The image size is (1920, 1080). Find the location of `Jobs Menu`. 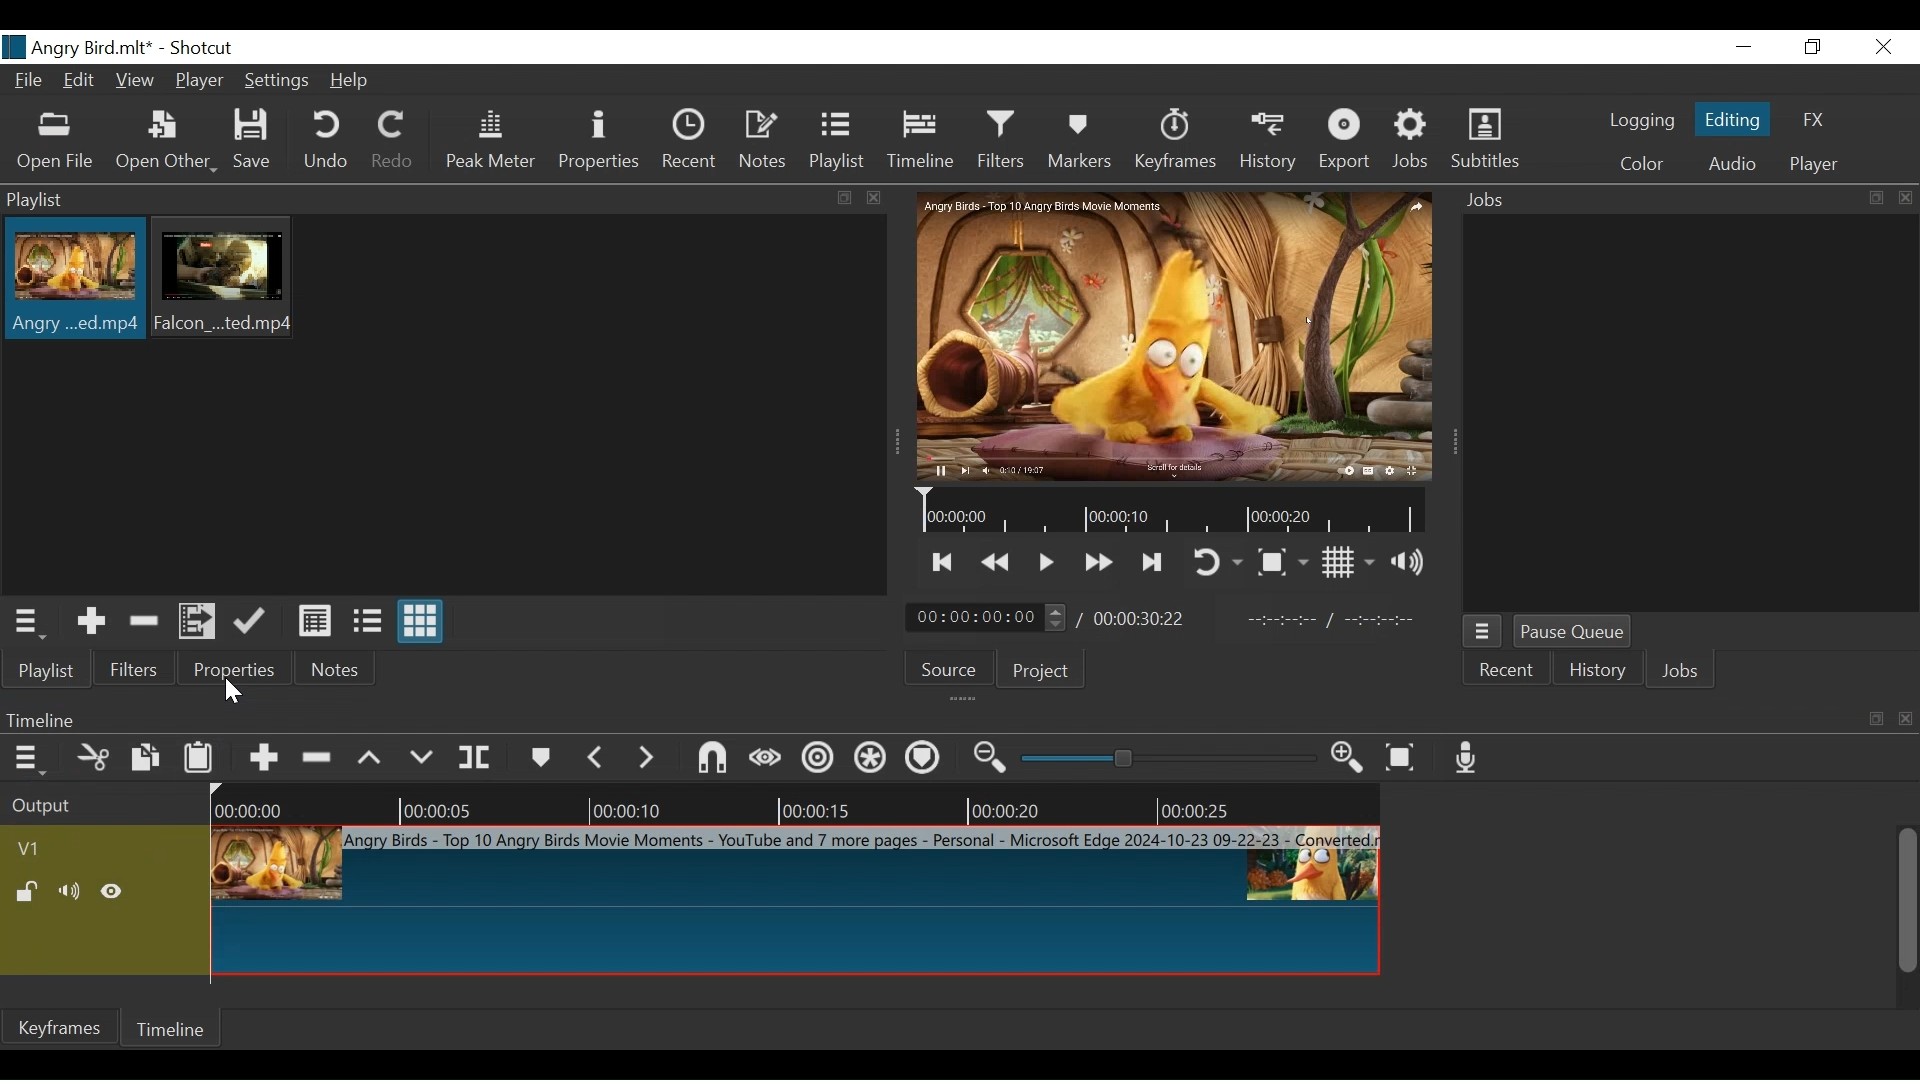

Jobs Menu is located at coordinates (1484, 632).